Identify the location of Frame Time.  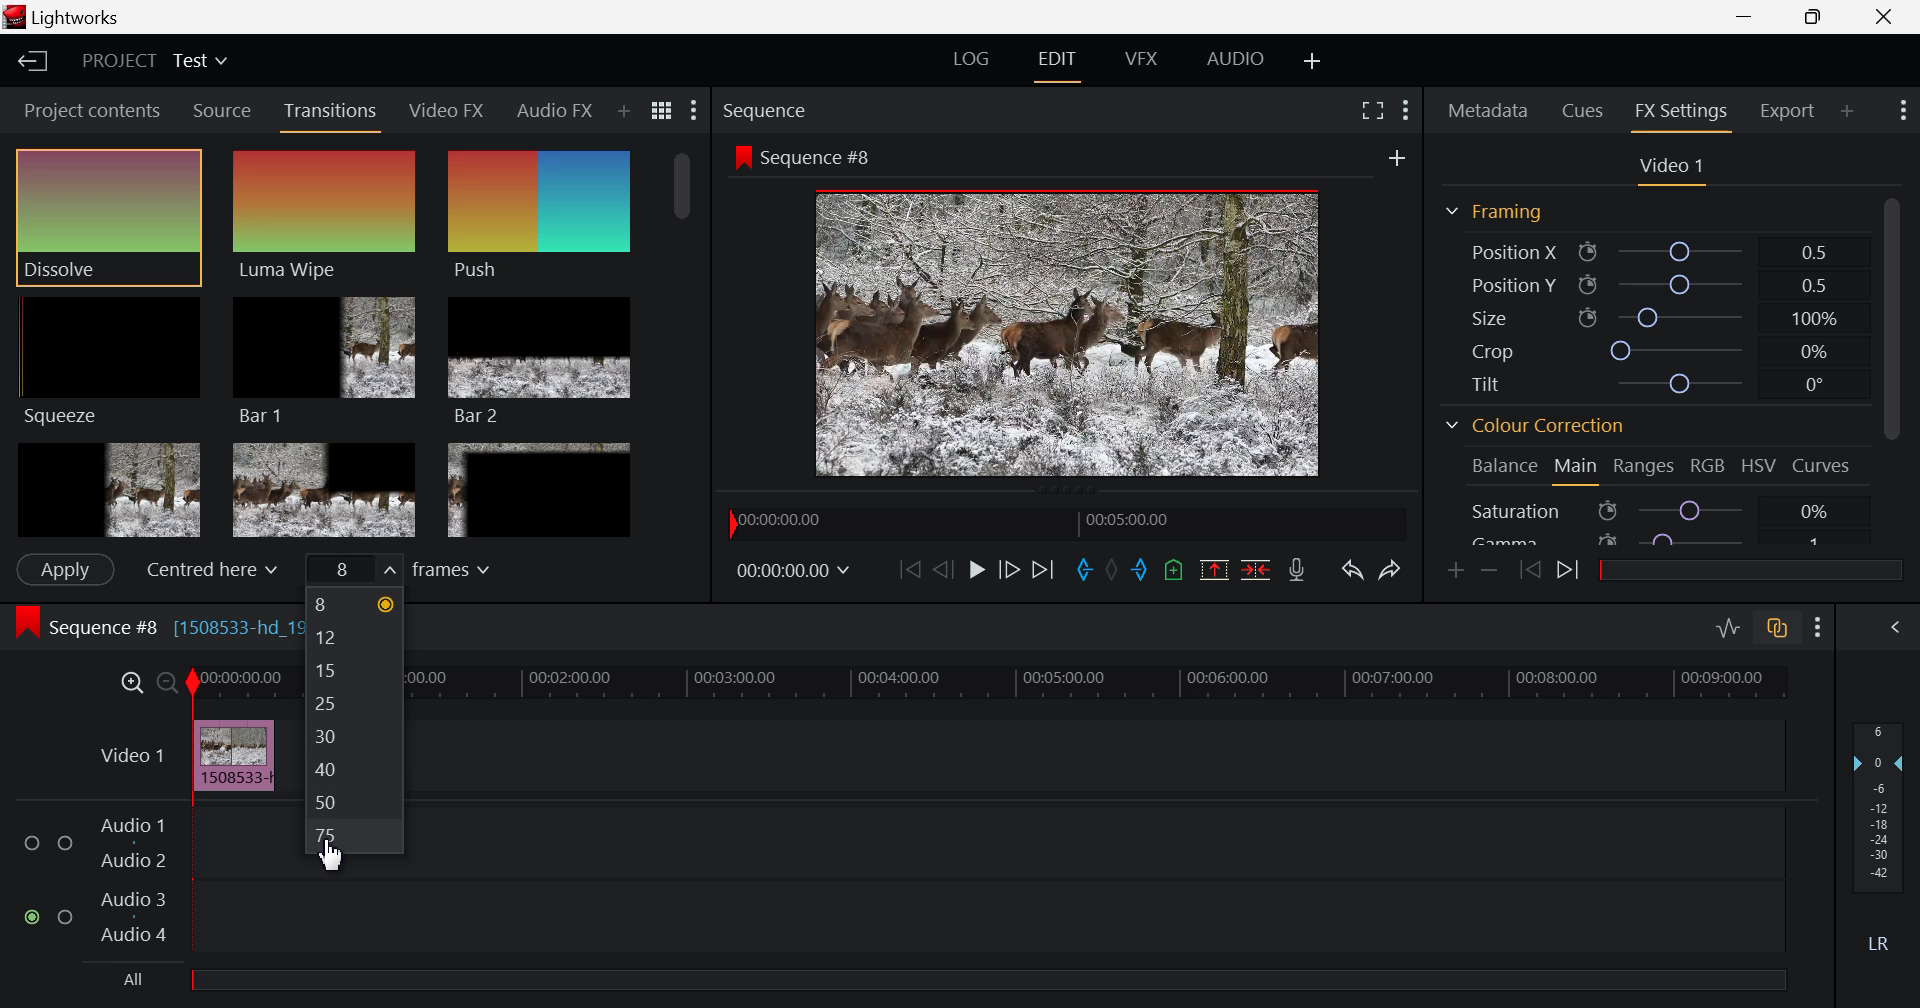
(796, 574).